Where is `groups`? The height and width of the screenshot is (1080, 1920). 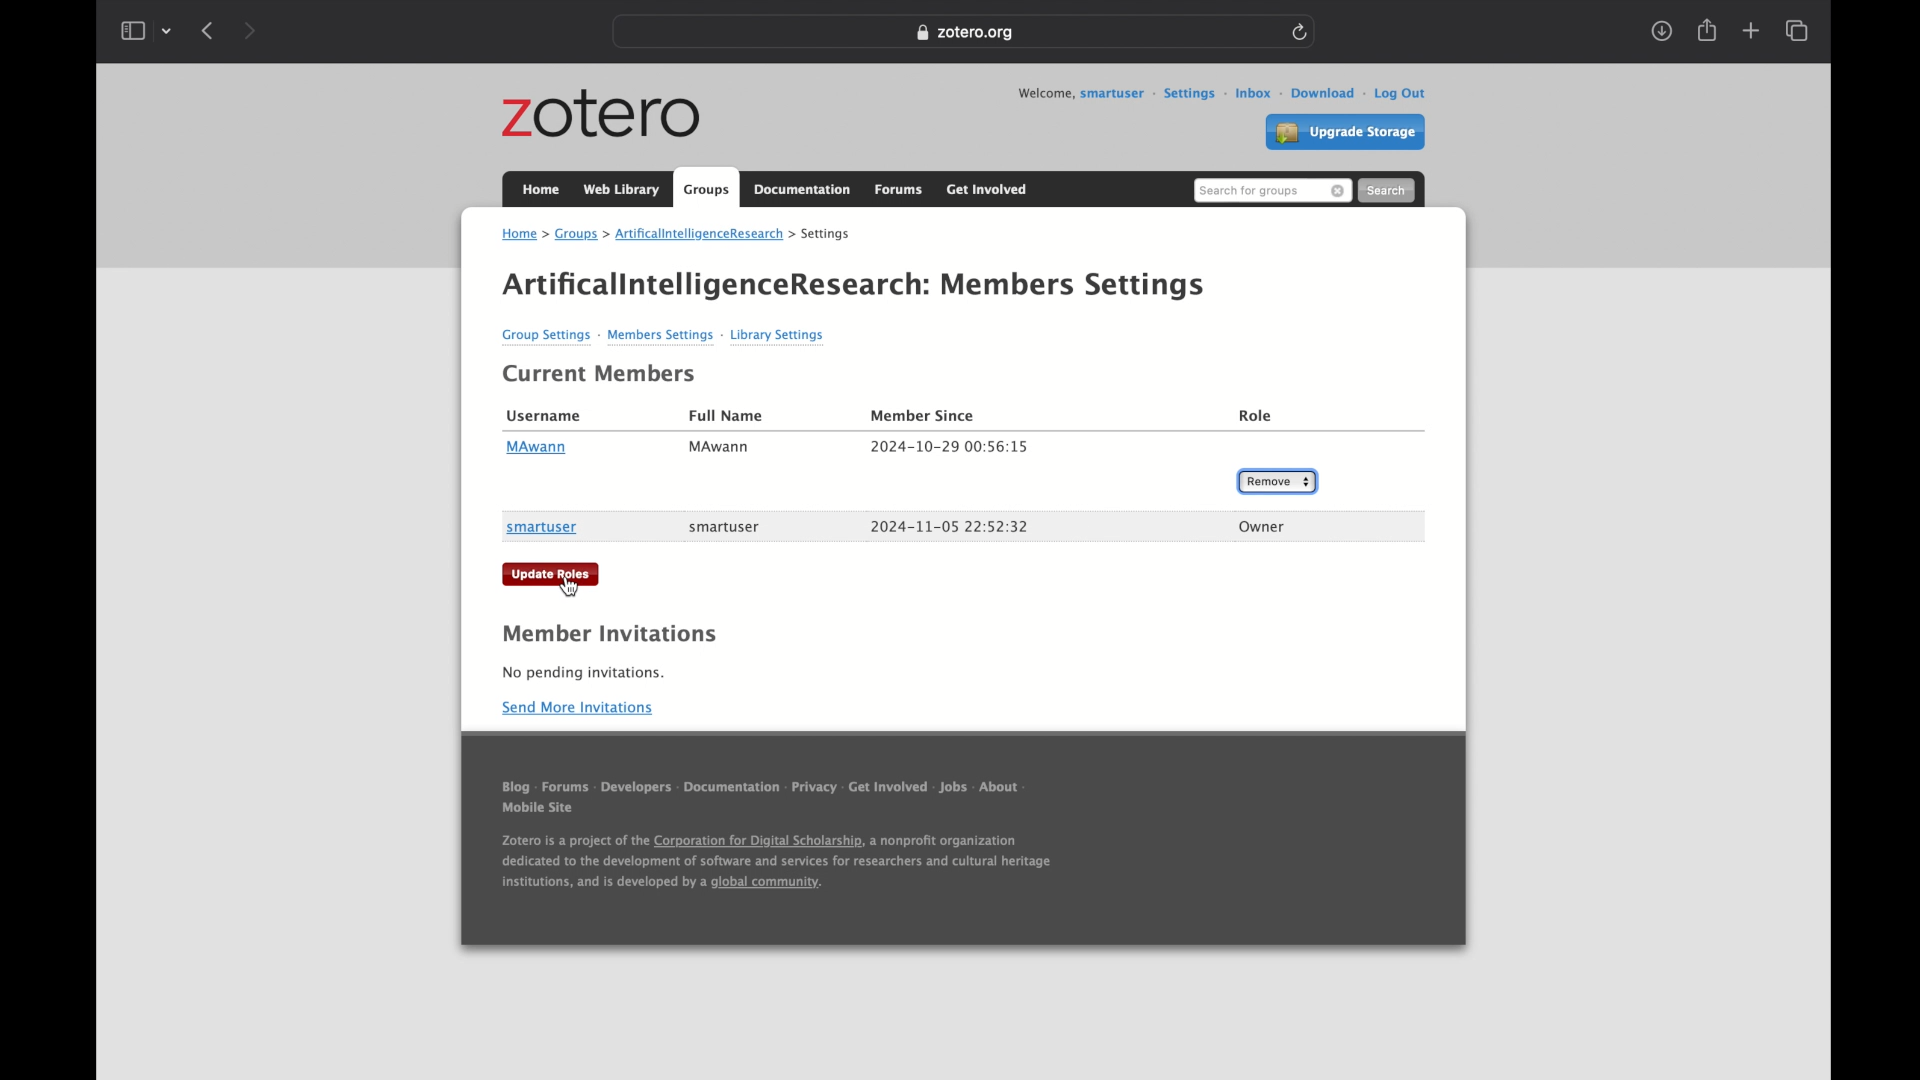
groups is located at coordinates (707, 187).